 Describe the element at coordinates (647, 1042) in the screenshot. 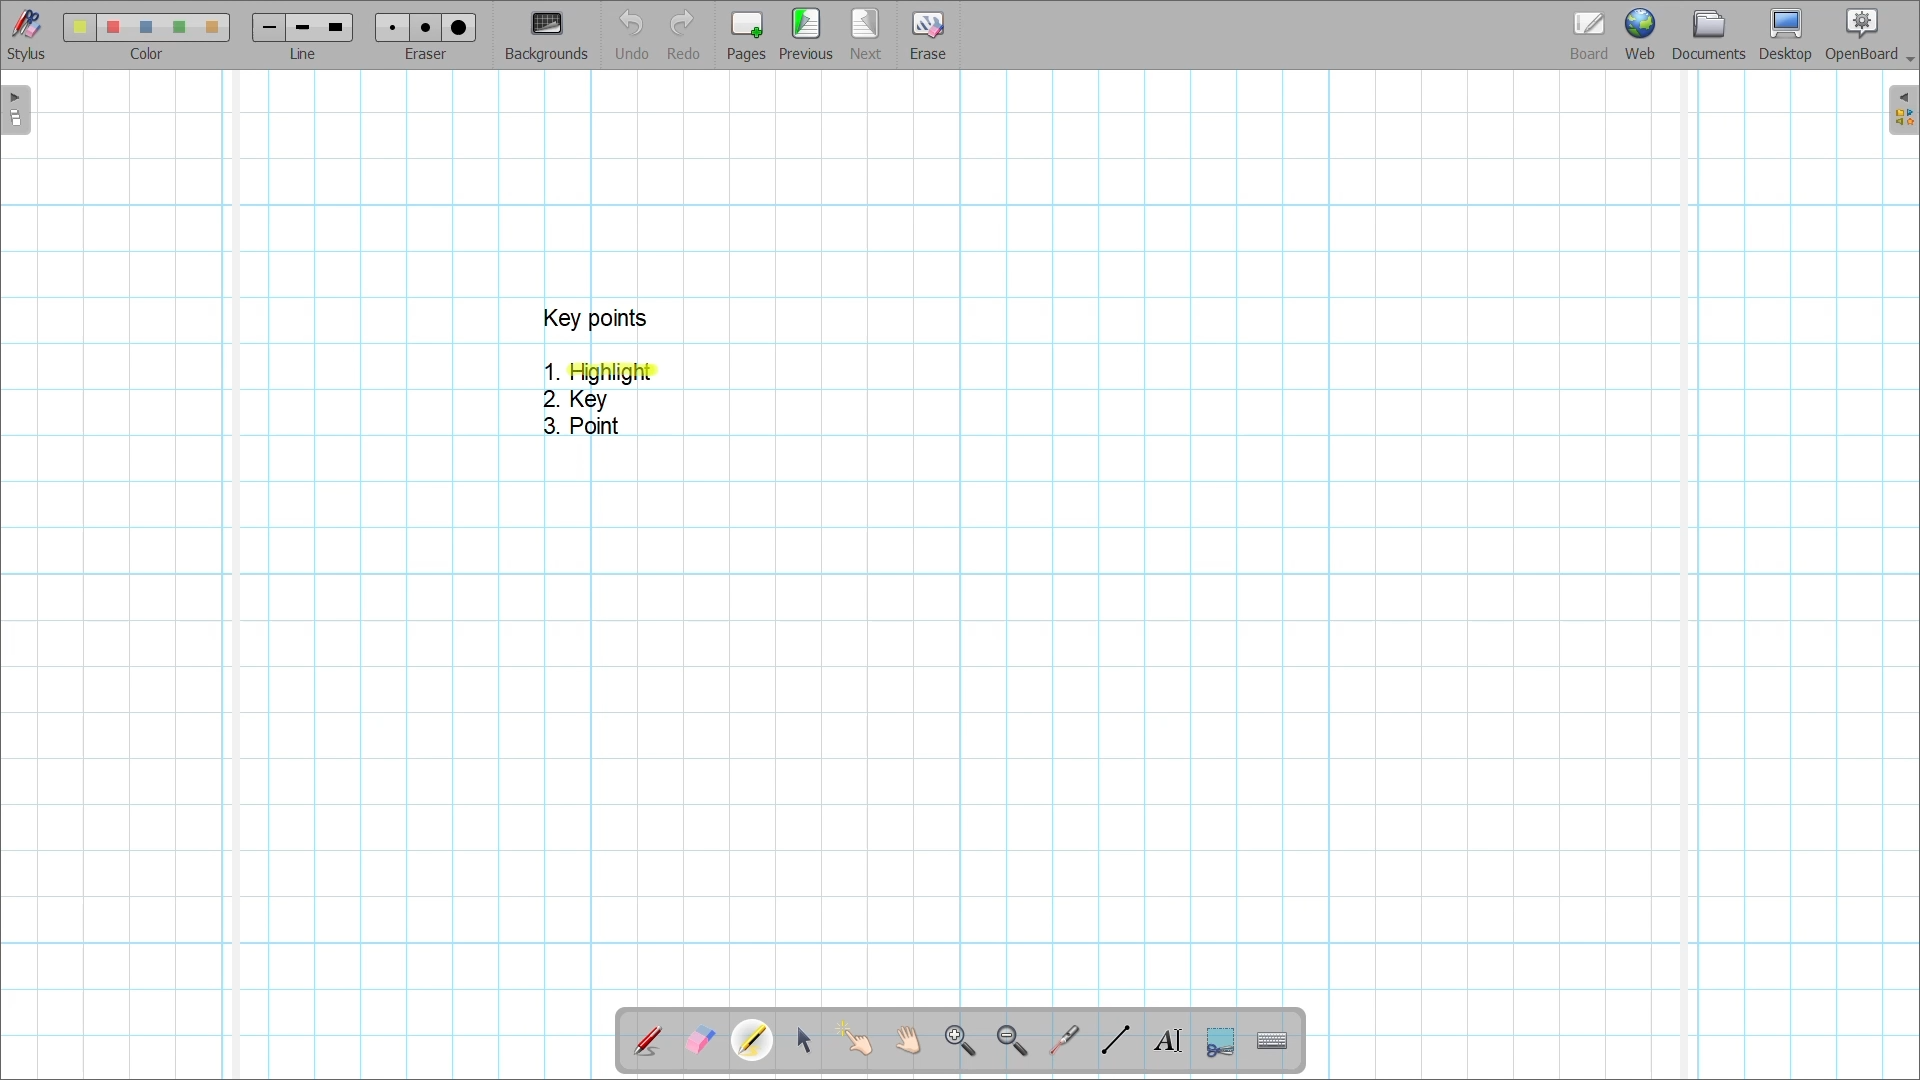

I see `Annotate document` at that location.